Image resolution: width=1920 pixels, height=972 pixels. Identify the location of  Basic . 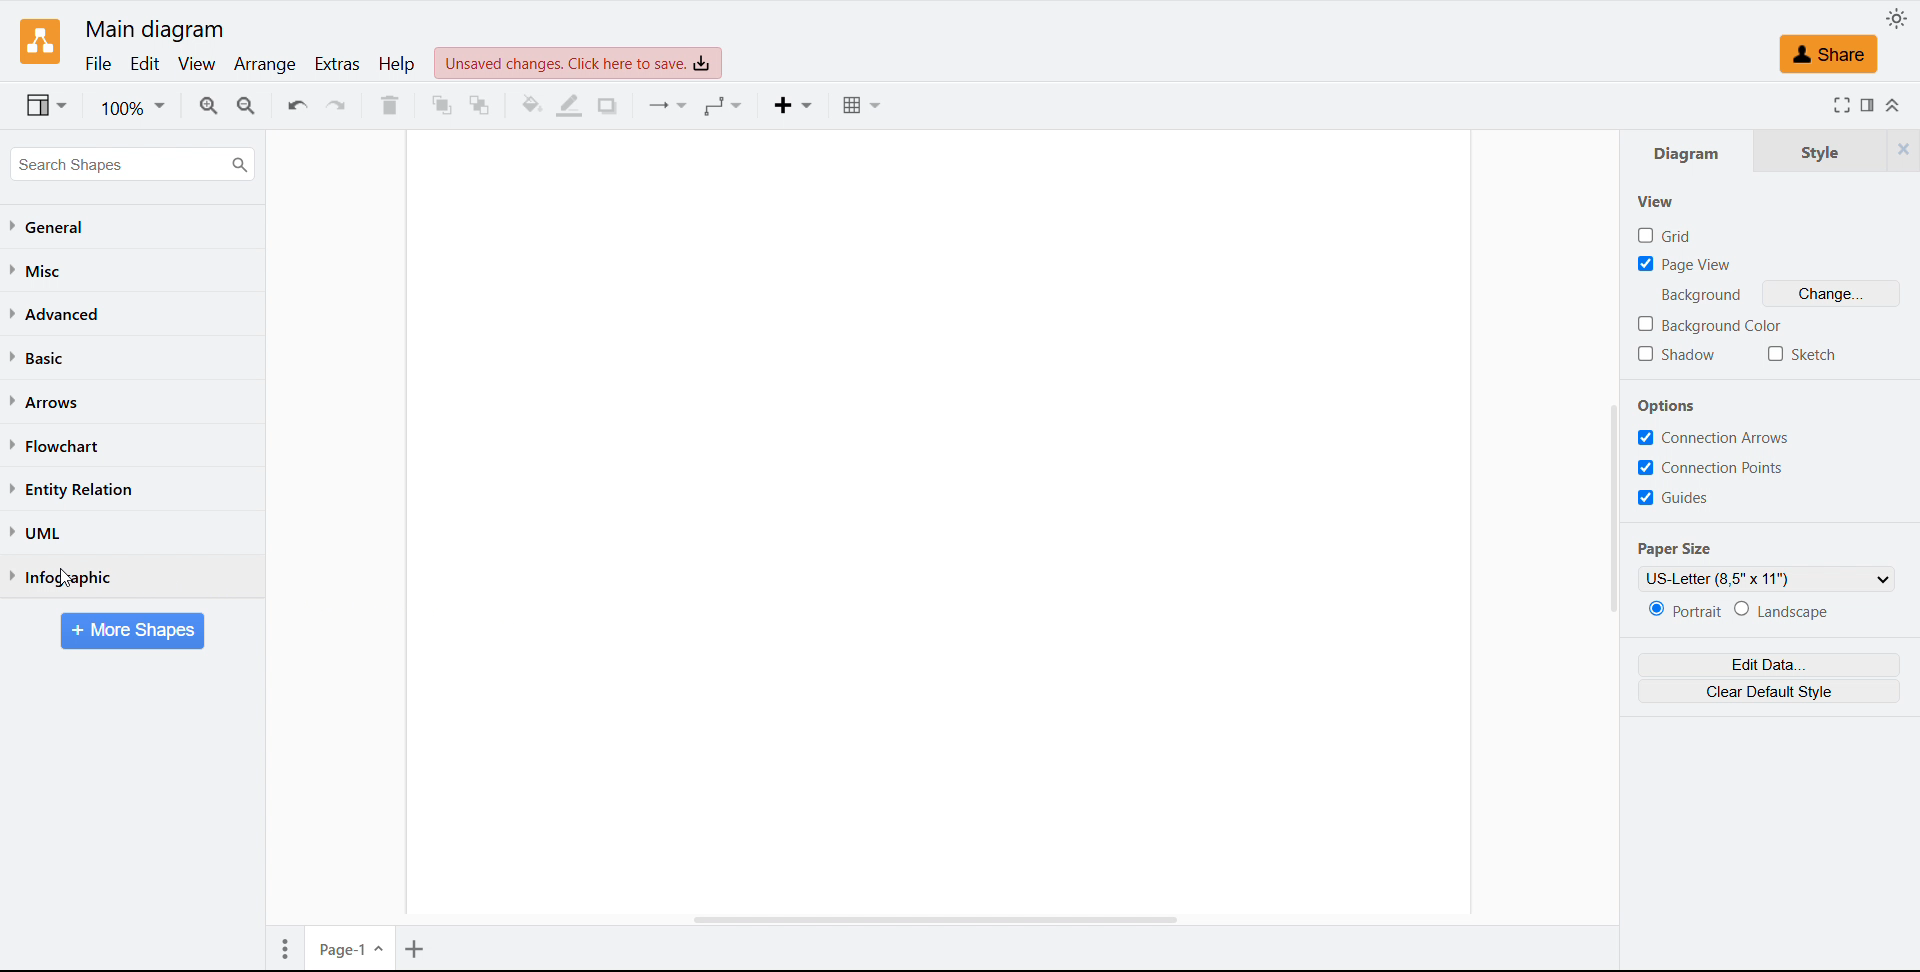
(41, 358).